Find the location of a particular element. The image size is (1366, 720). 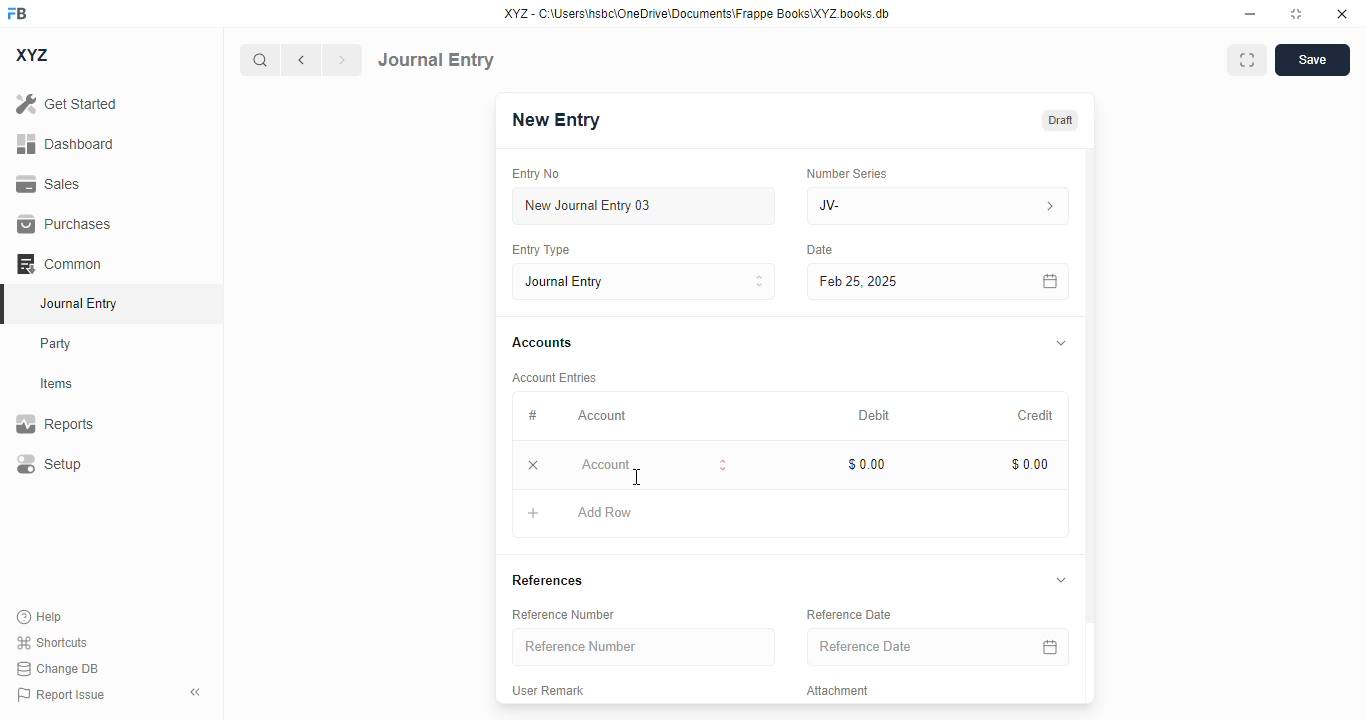

user remark is located at coordinates (547, 690).